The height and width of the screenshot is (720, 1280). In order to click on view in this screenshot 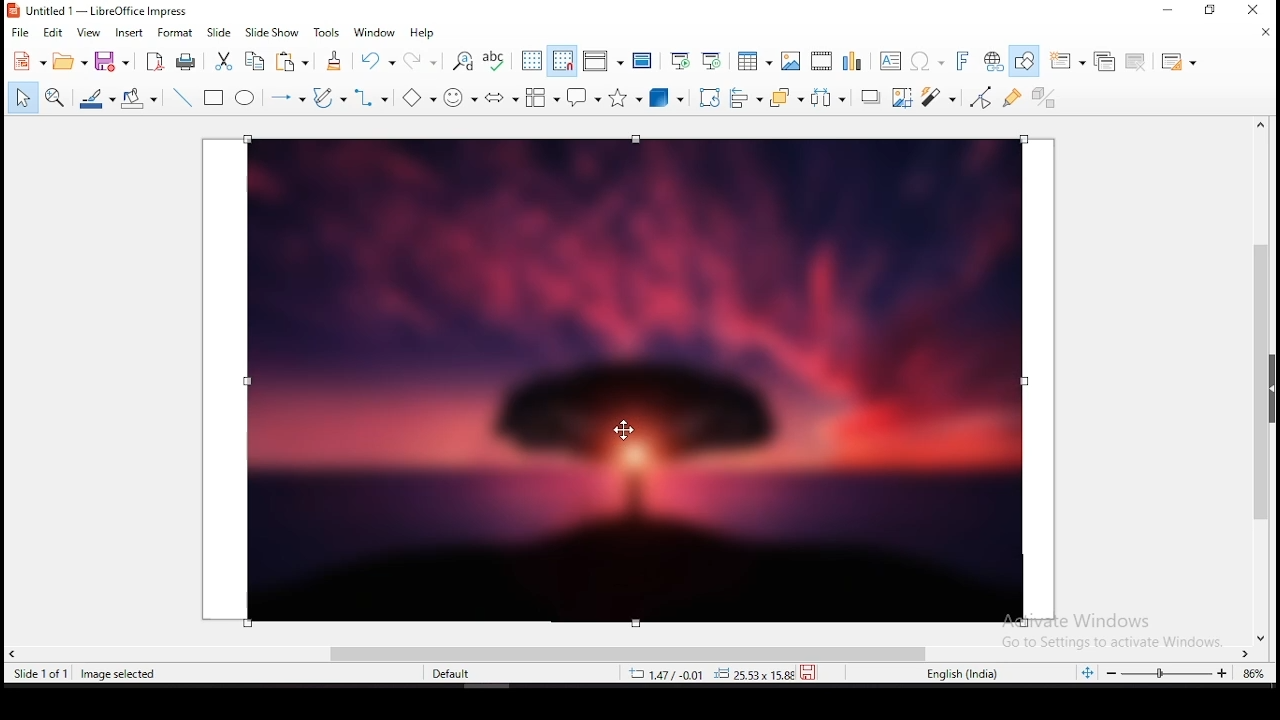, I will do `click(89, 33)`.